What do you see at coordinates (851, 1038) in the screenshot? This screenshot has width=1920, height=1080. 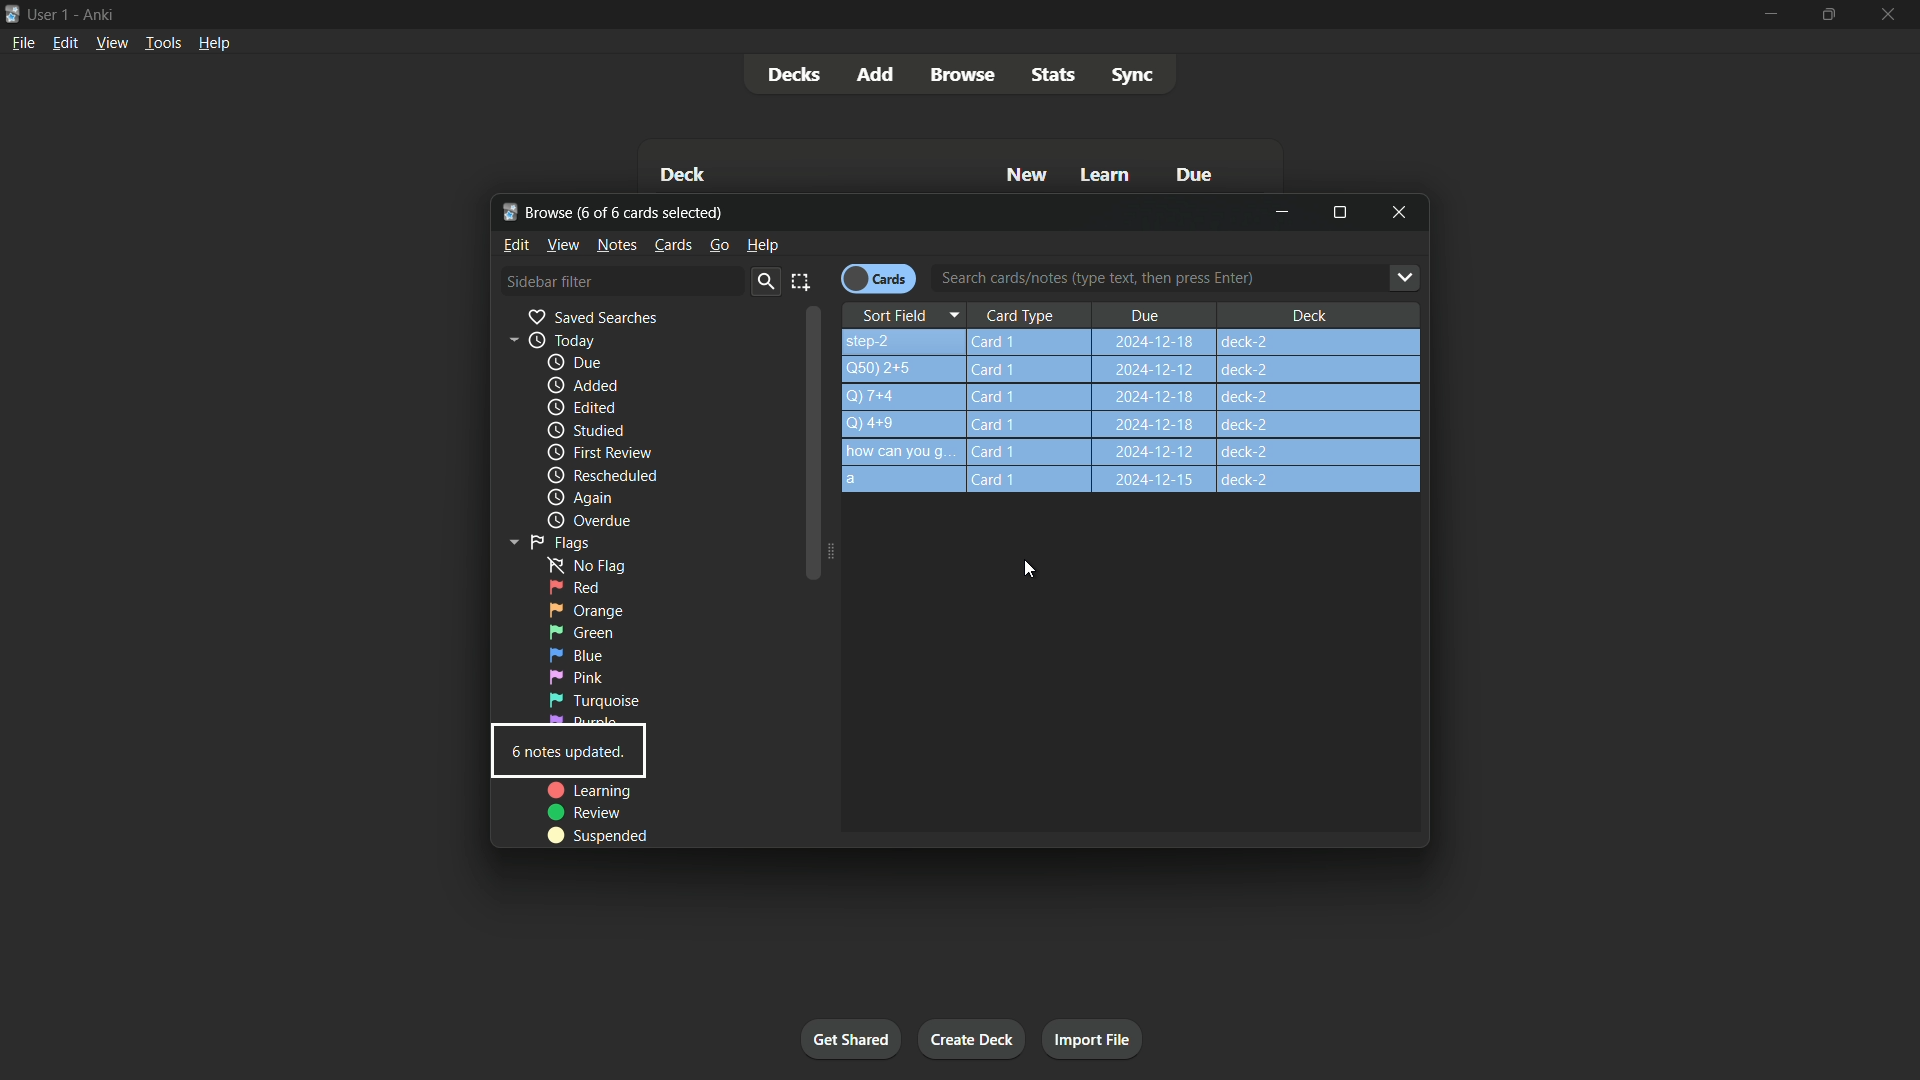 I see `Get started` at bounding box center [851, 1038].